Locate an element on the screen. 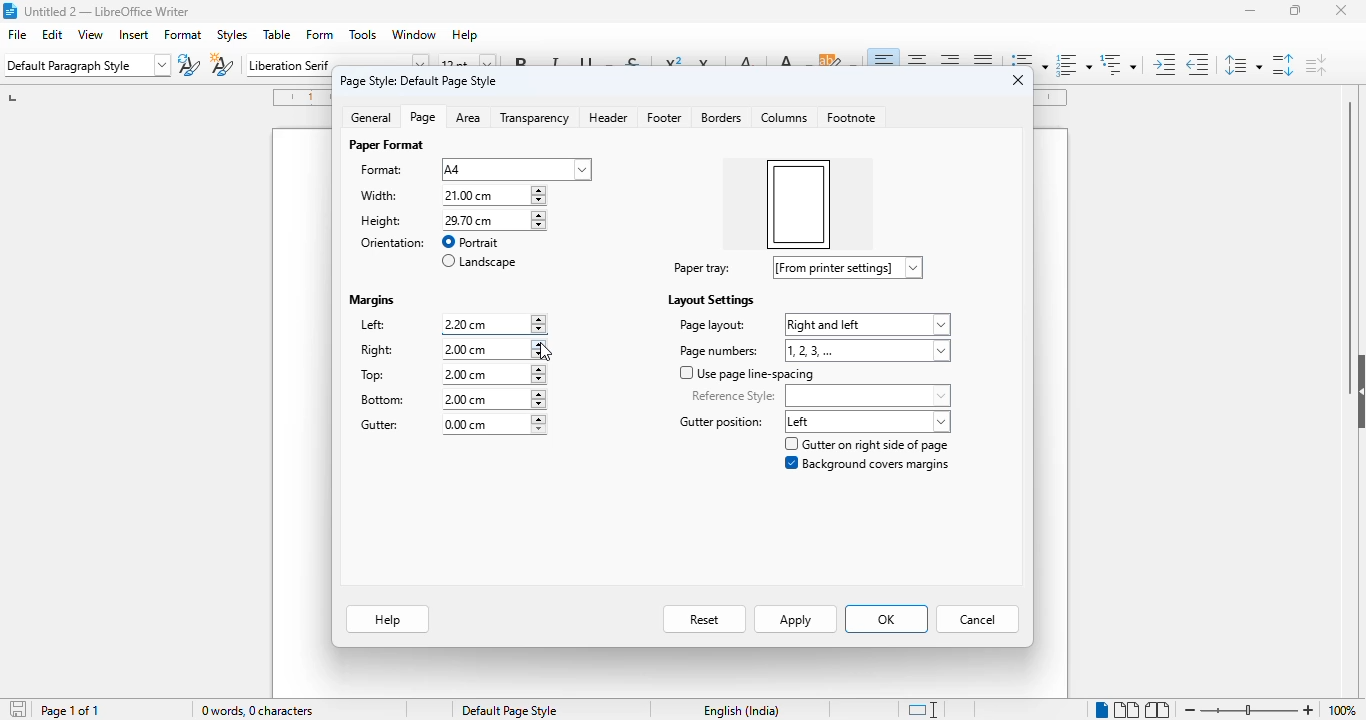 This screenshot has width=1366, height=720. click to save document is located at coordinates (17, 709).